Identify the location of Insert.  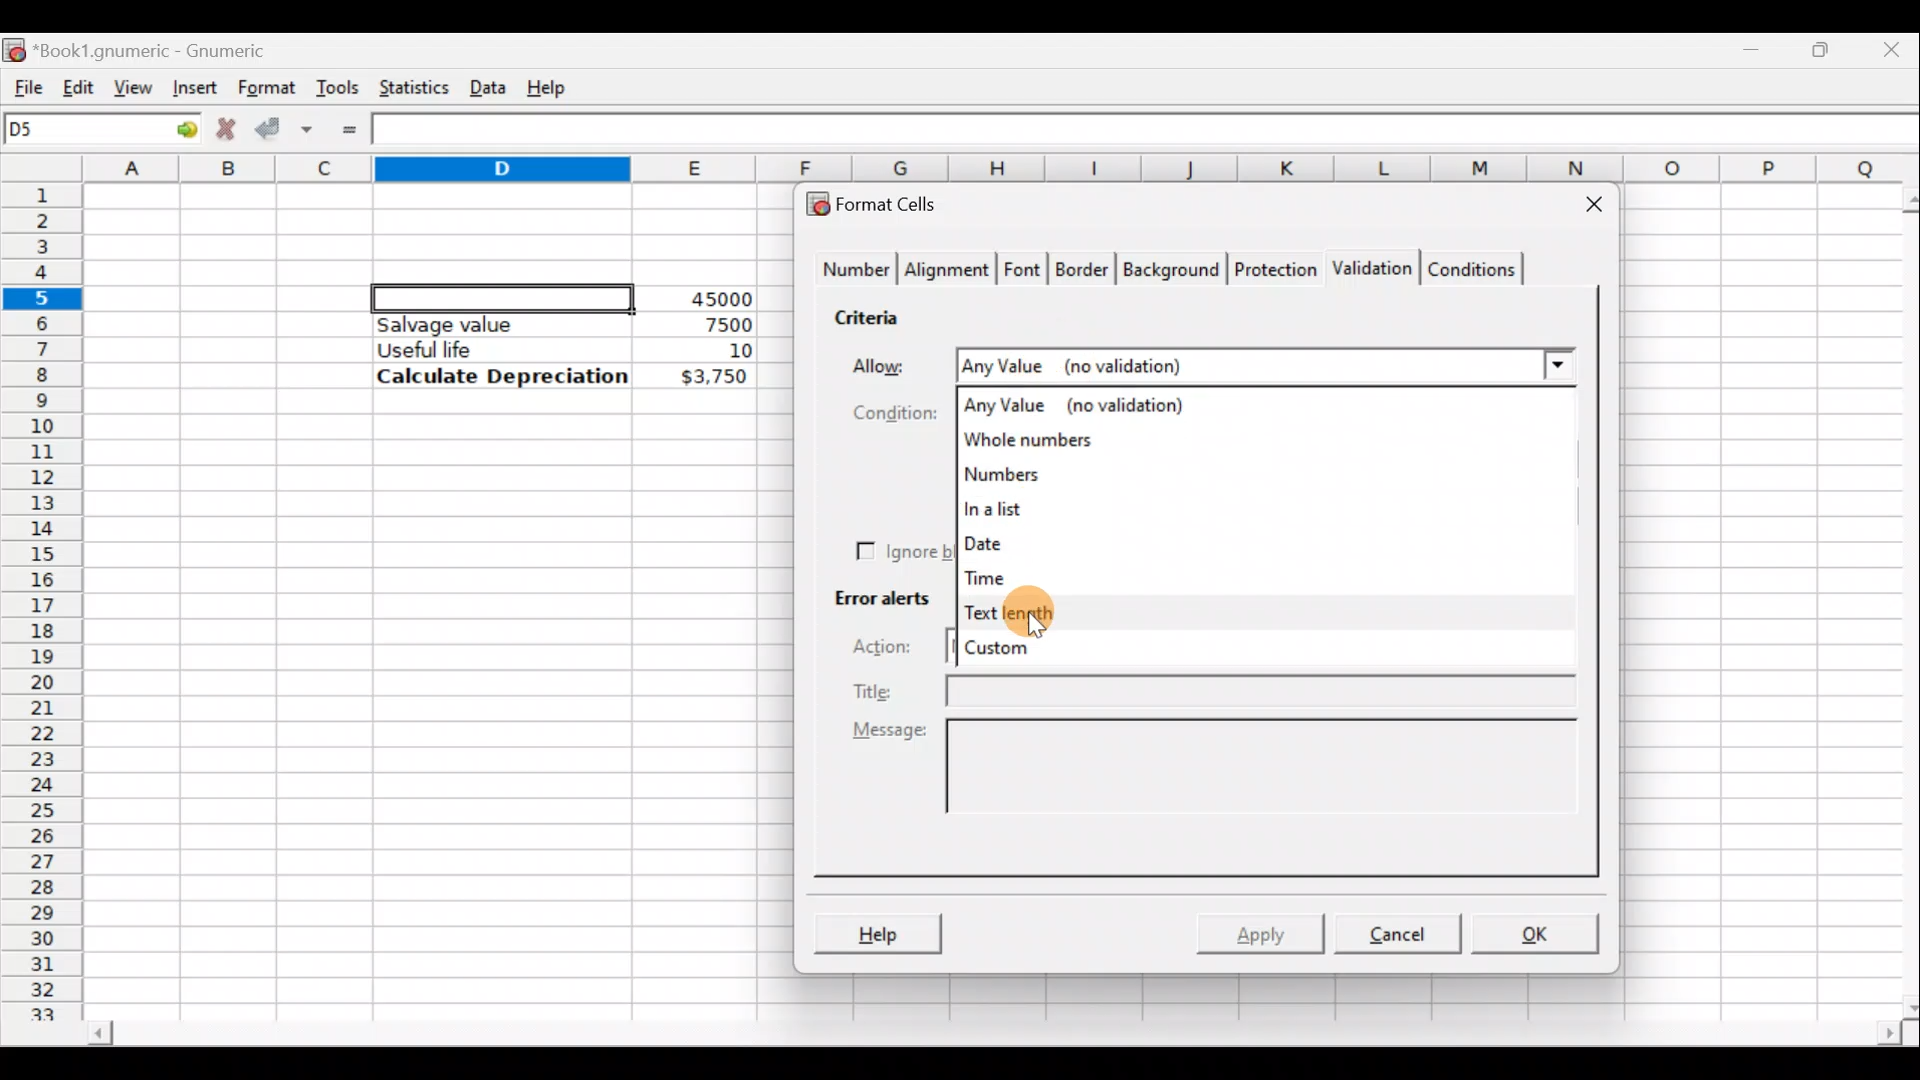
(192, 87).